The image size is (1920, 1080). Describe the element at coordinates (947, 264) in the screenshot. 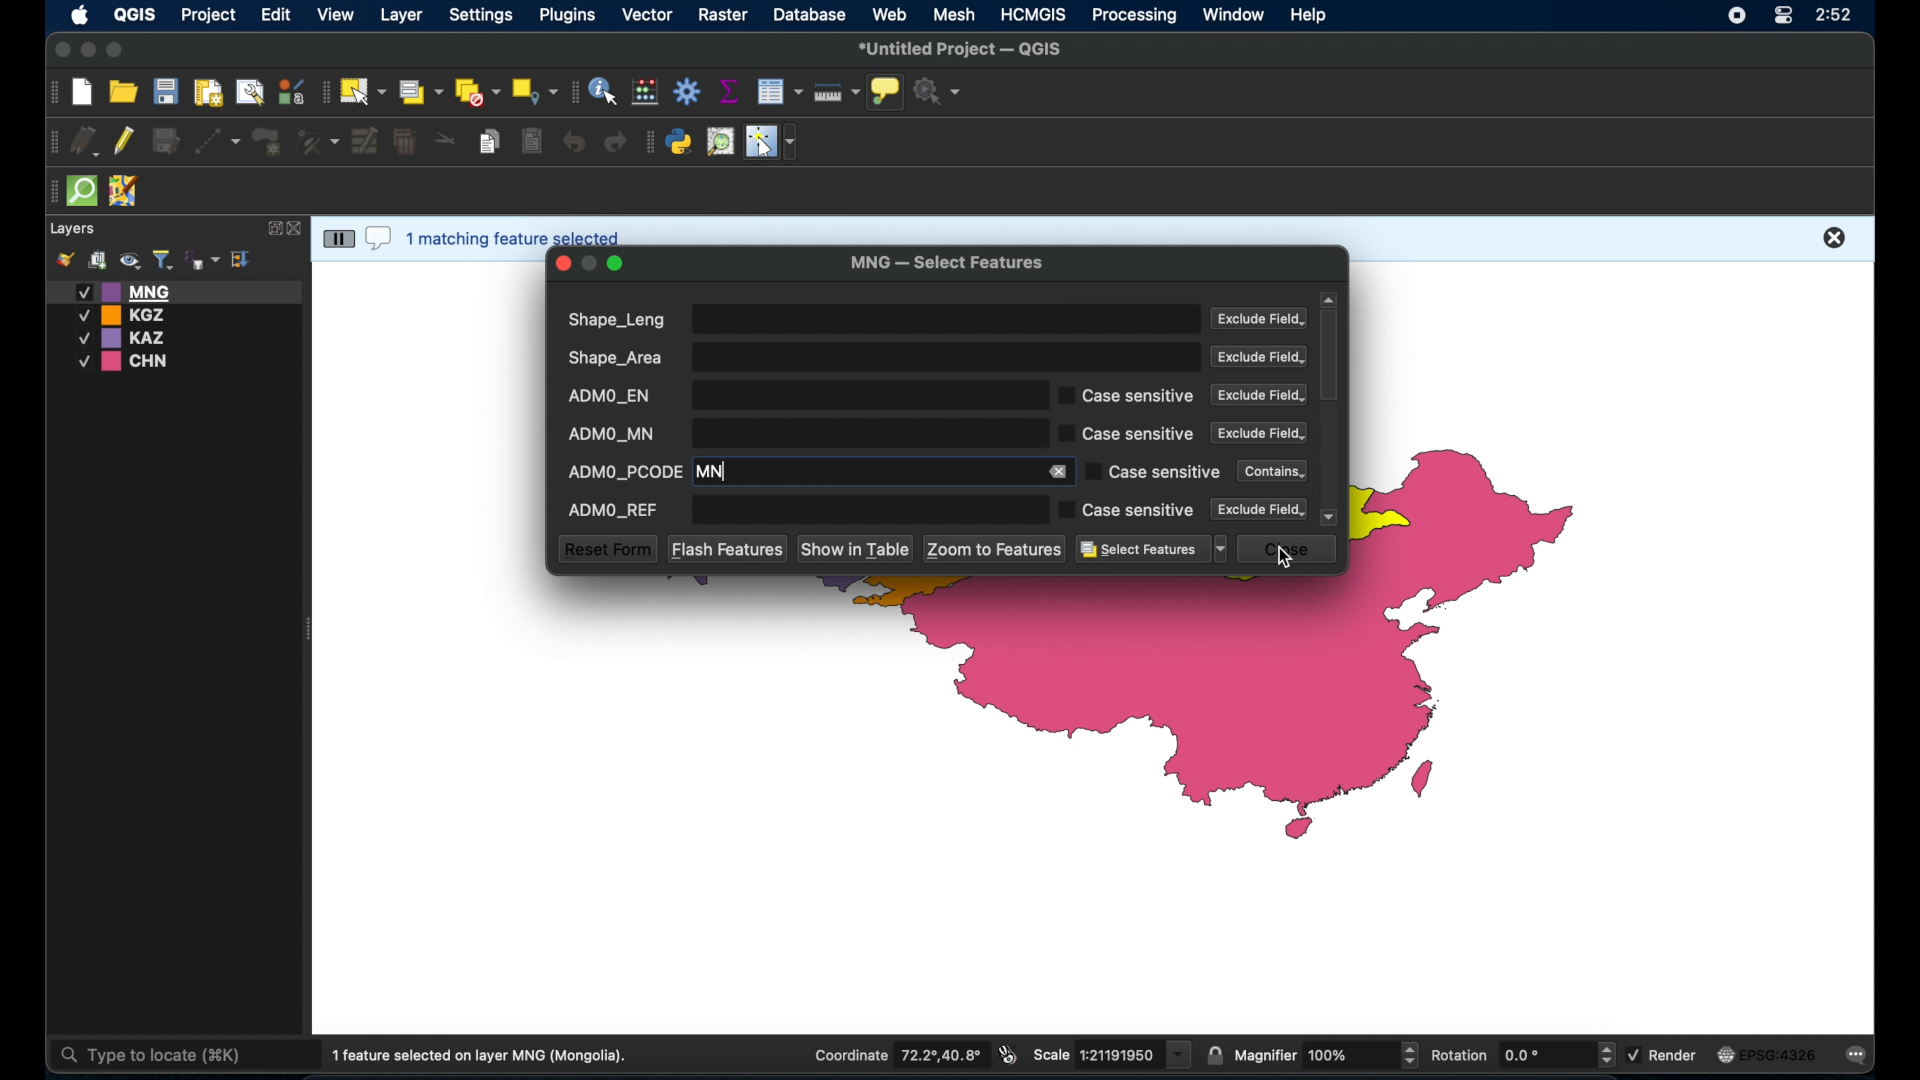

I see `MNG - Select features` at that location.